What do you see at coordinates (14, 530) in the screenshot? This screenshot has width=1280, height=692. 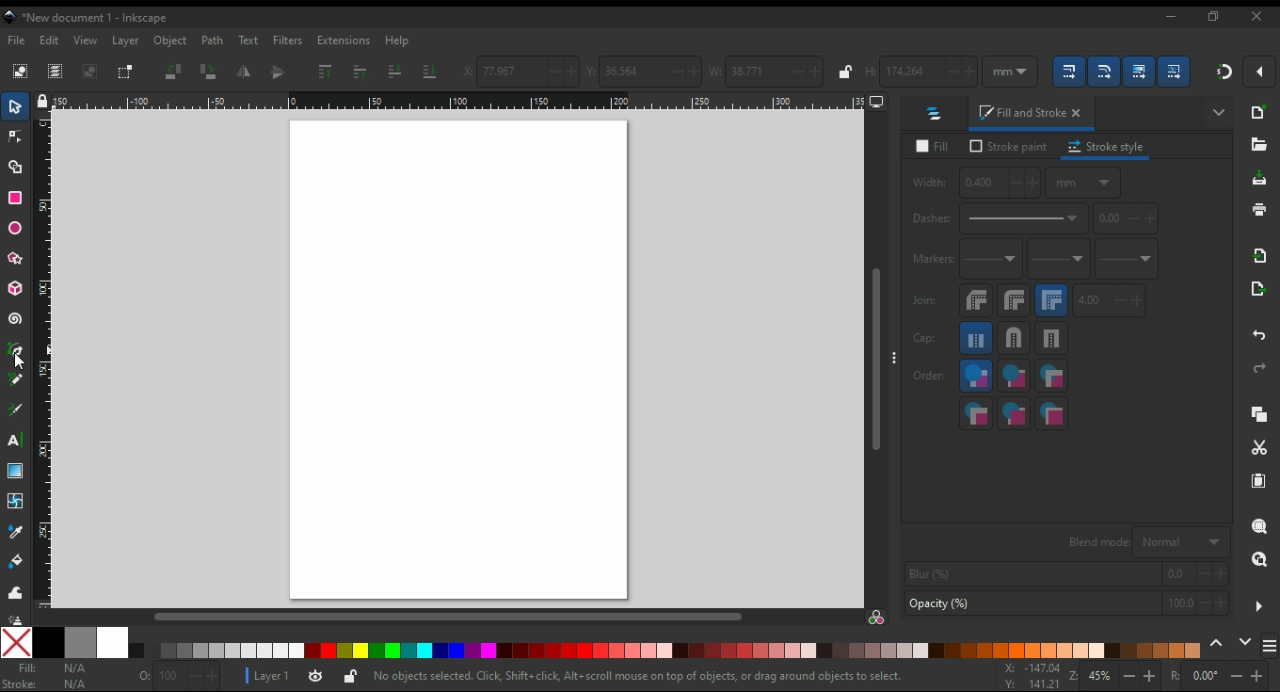 I see `dropper tool` at bounding box center [14, 530].